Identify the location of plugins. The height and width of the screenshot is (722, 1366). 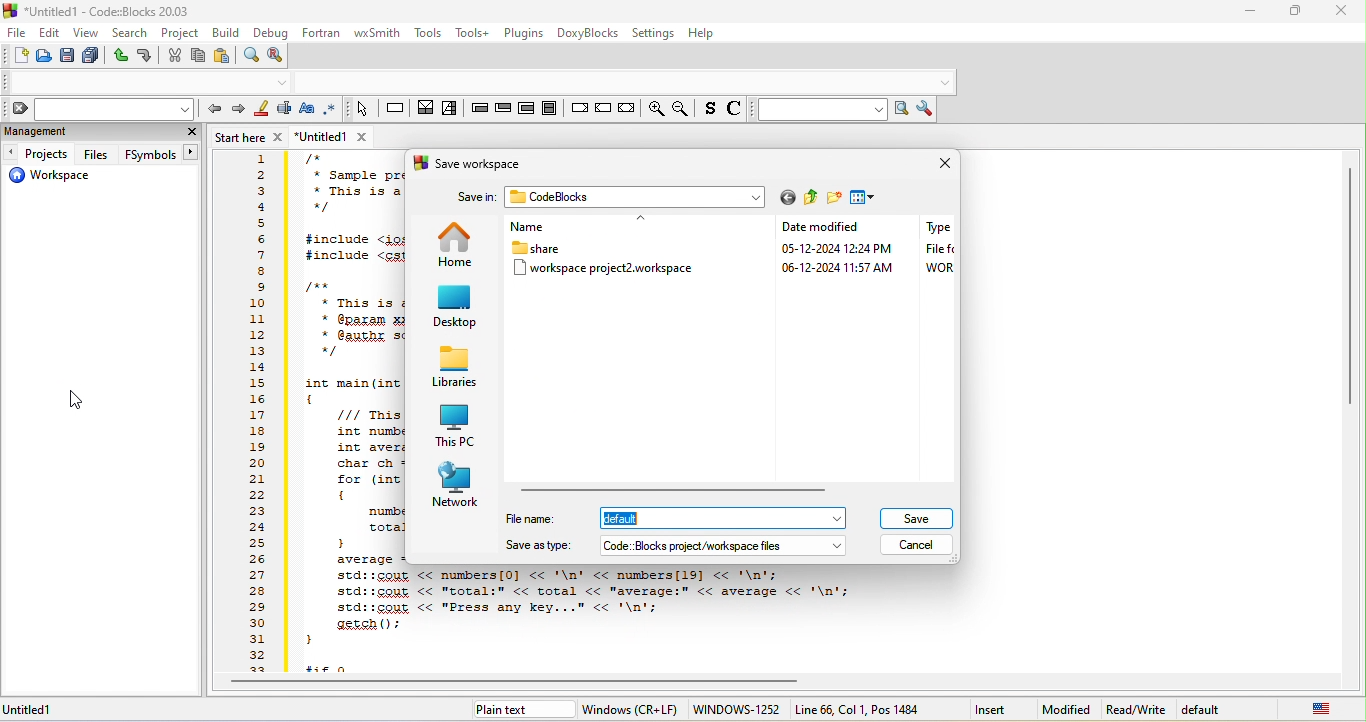
(525, 33).